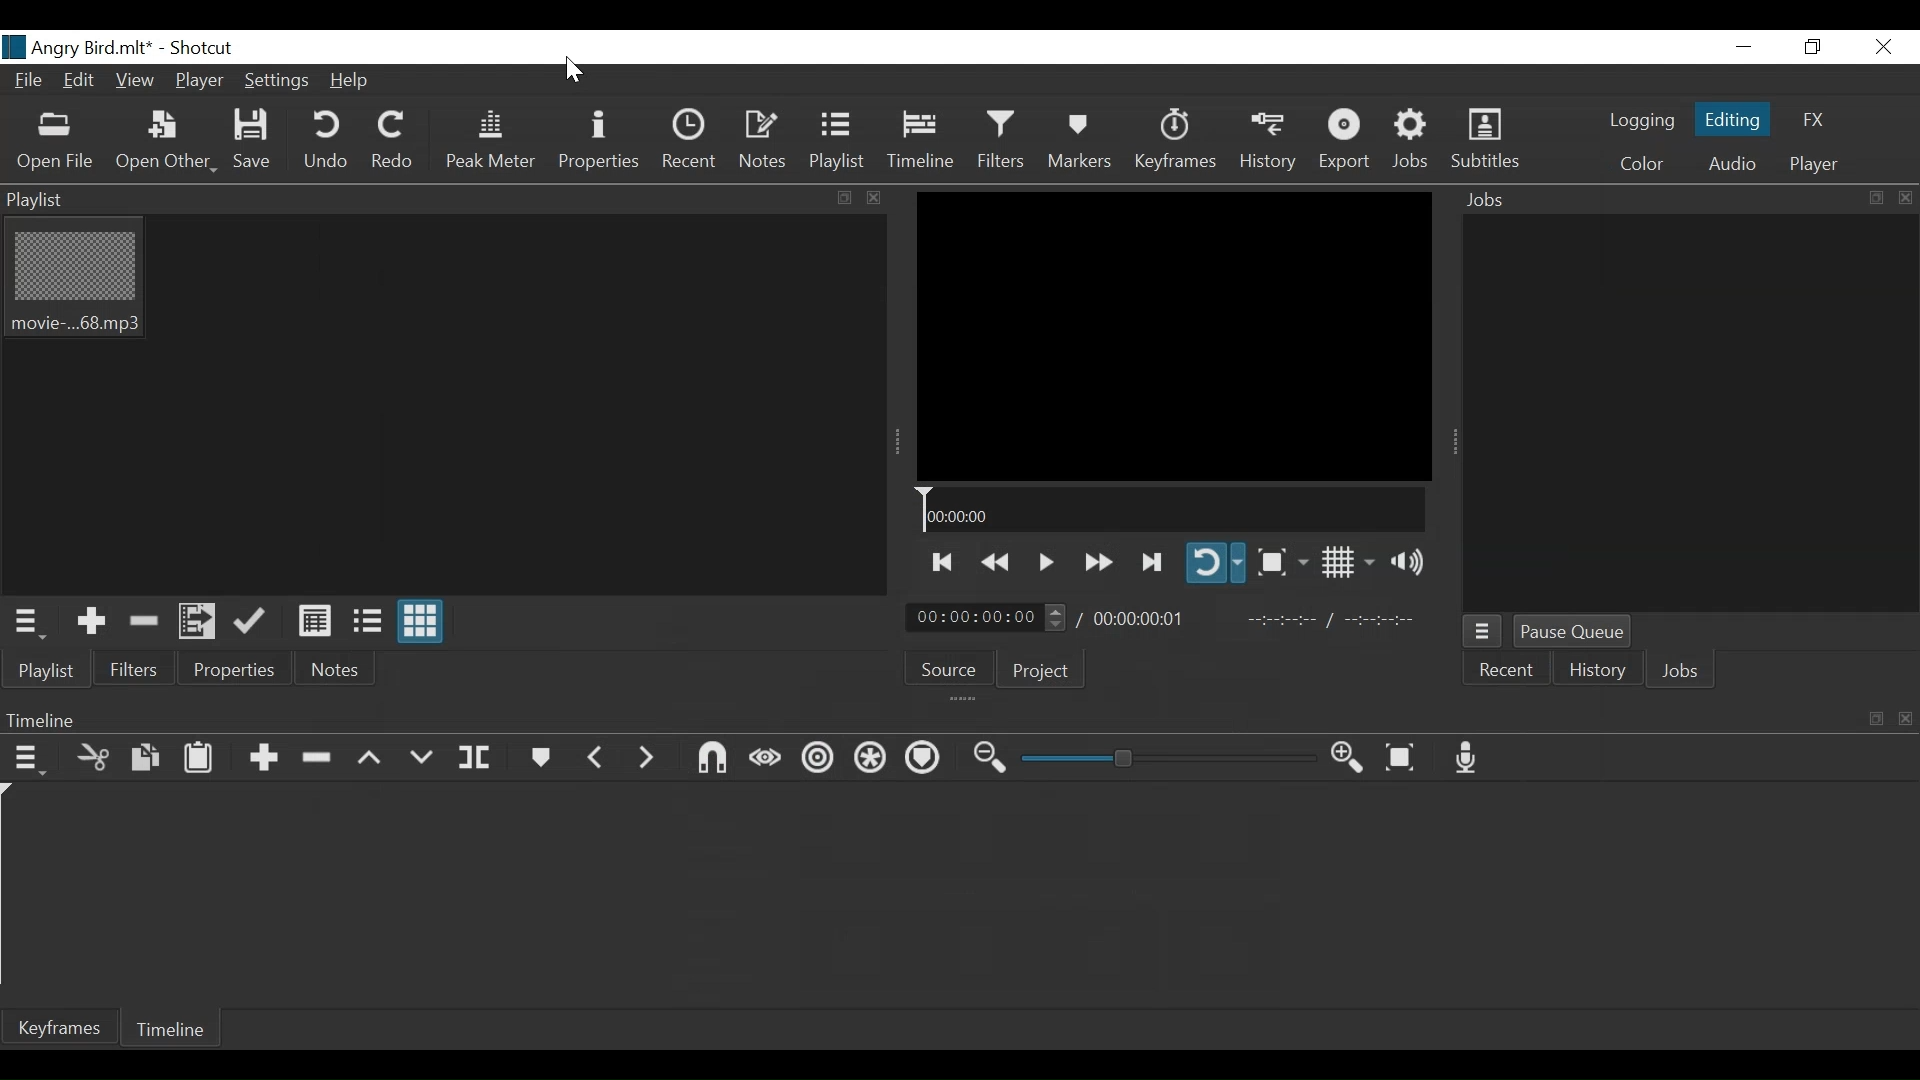 The image size is (1920, 1080). What do you see at coordinates (1507, 670) in the screenshot?
I see `Recent` at bounding box center [1507, 670].